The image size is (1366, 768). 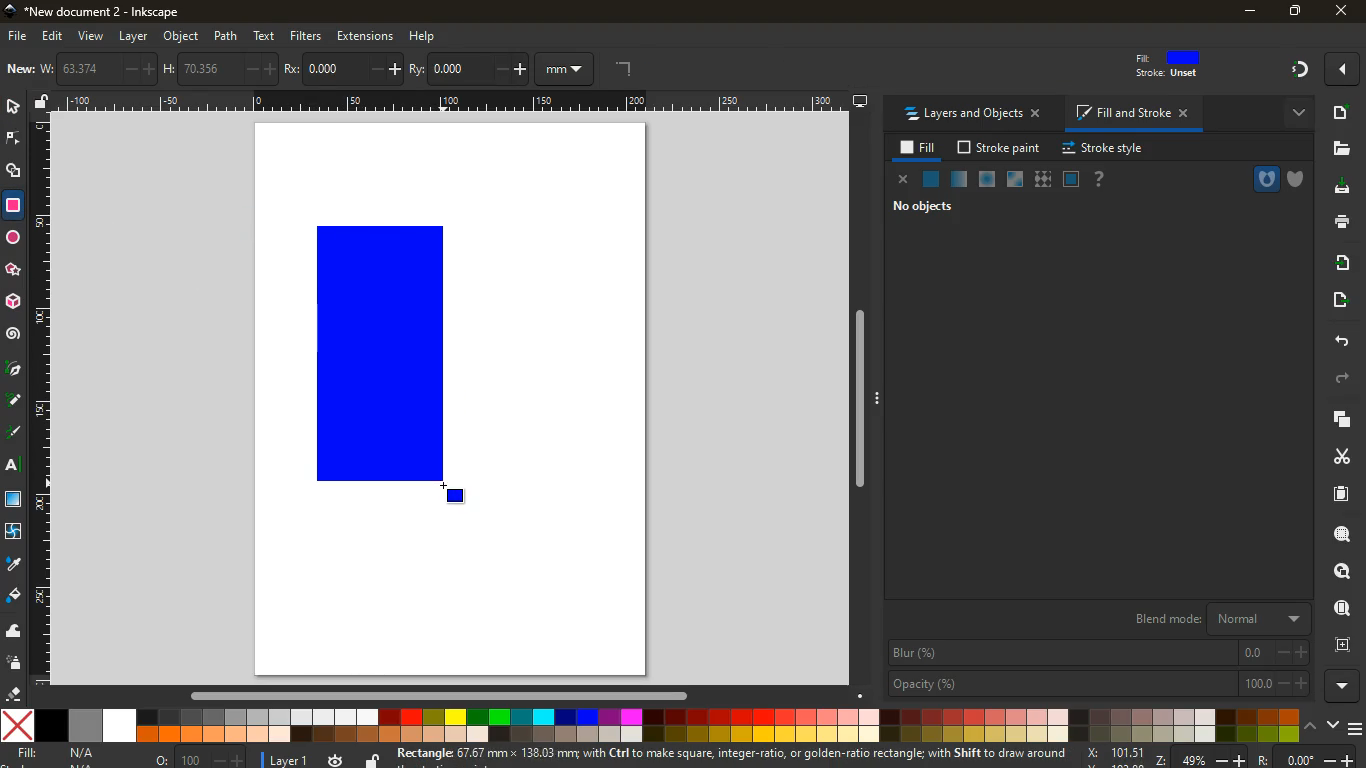 What do you see at coordinates (1336, 494) in the screenshot?
I see `paper` at bounding box center [1336, 494].